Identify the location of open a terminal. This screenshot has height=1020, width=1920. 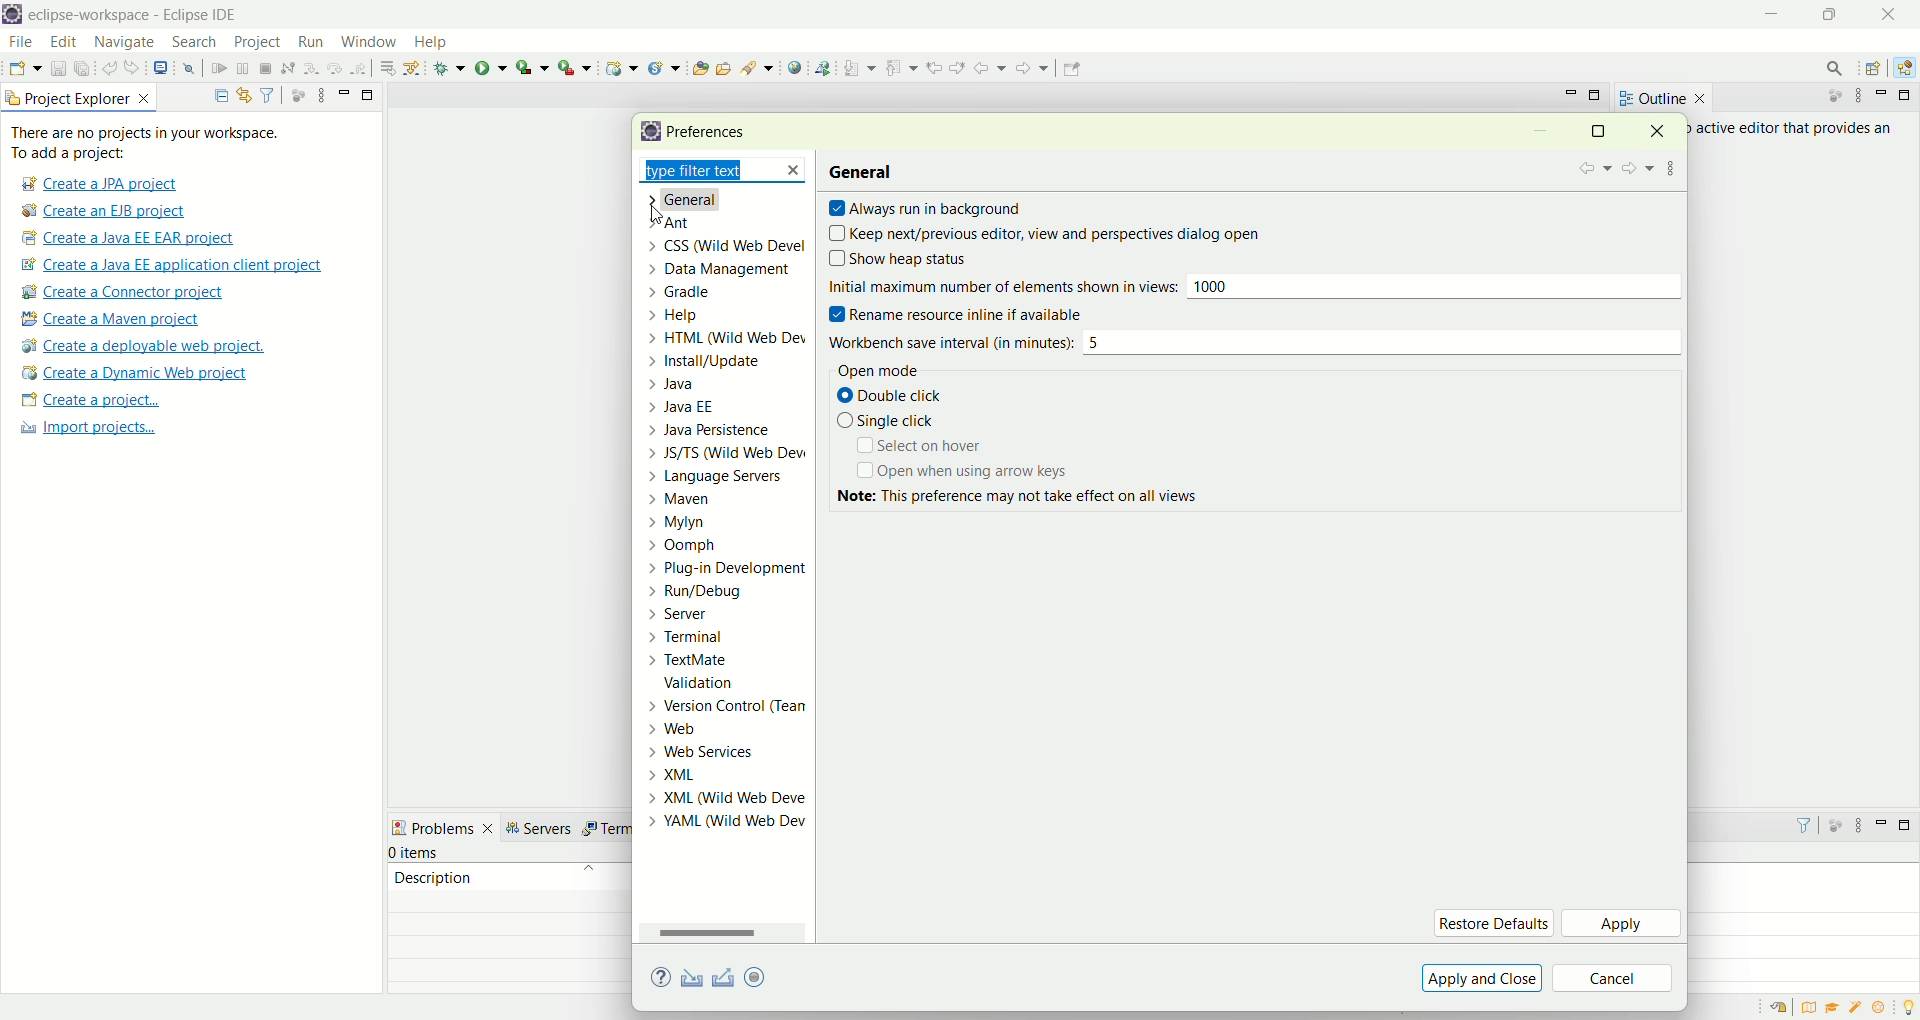
(159, 68).